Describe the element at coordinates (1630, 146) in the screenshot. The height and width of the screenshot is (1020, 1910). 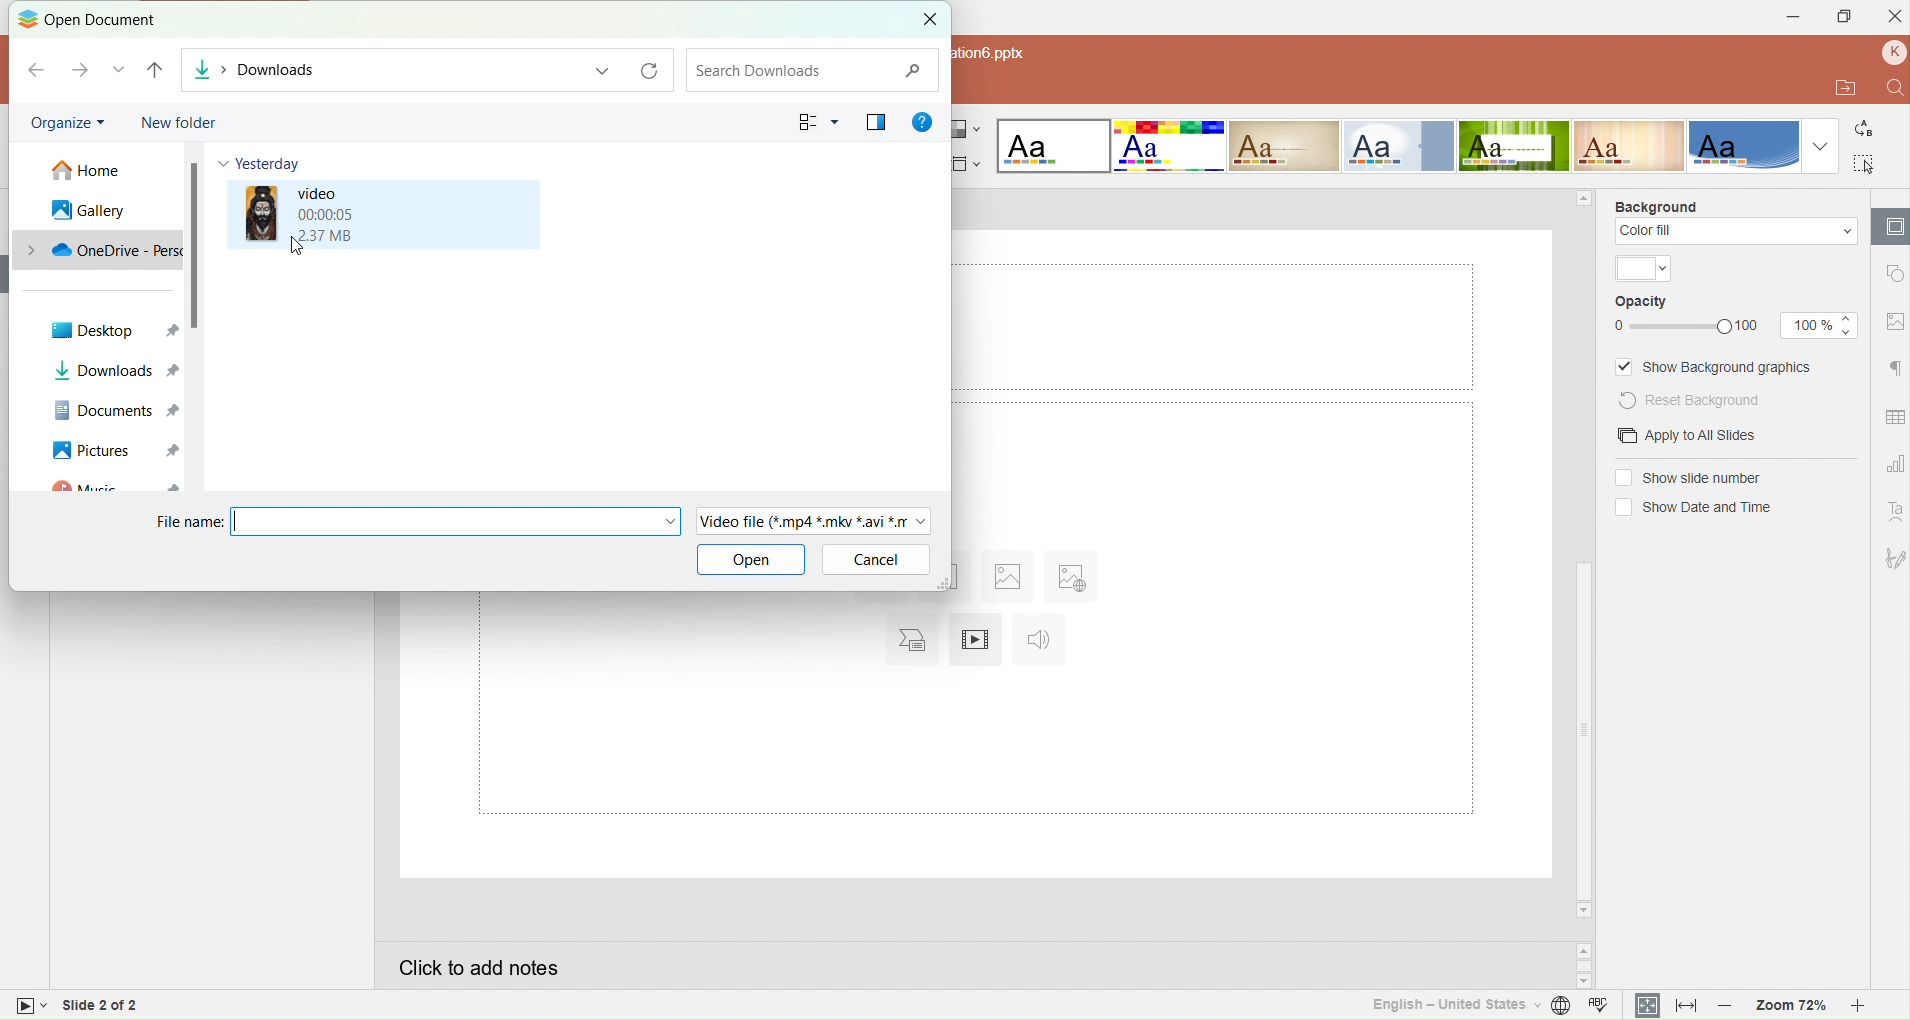
I see `Lines` at that location.